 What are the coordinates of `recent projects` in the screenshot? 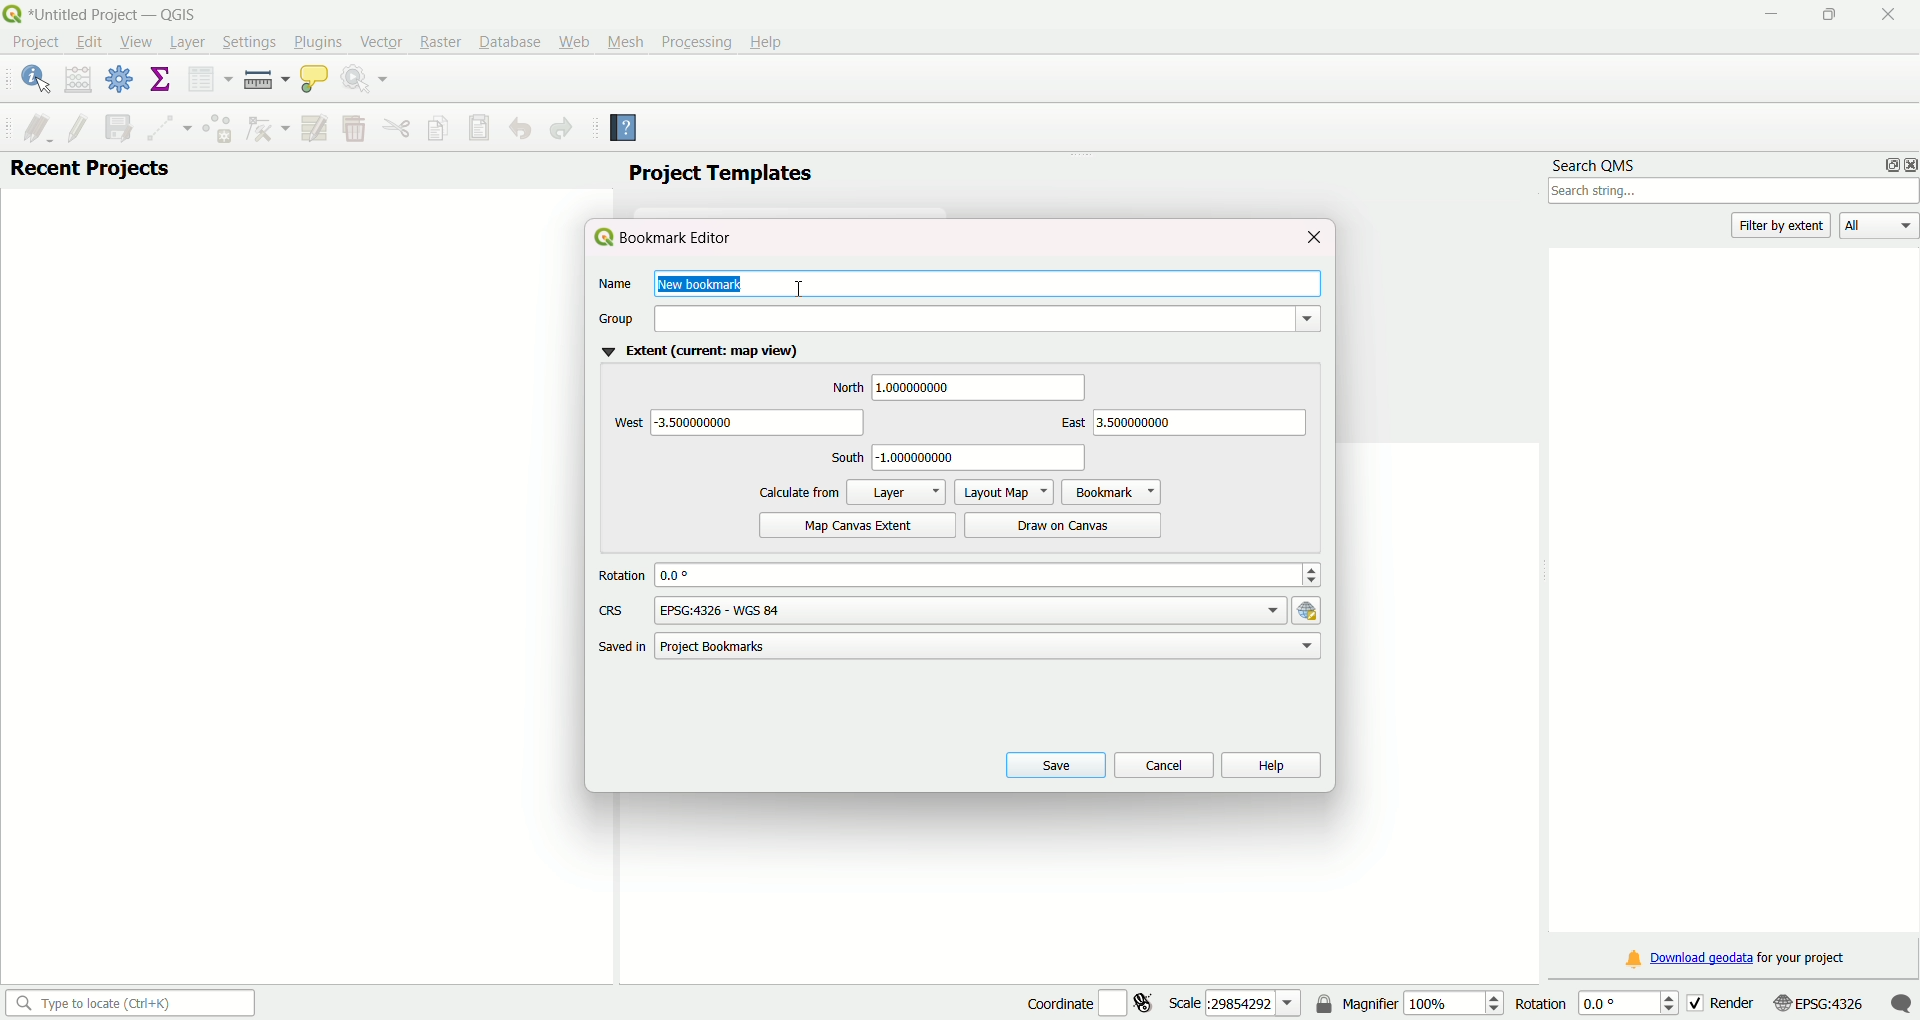 It's located at (90, 170).